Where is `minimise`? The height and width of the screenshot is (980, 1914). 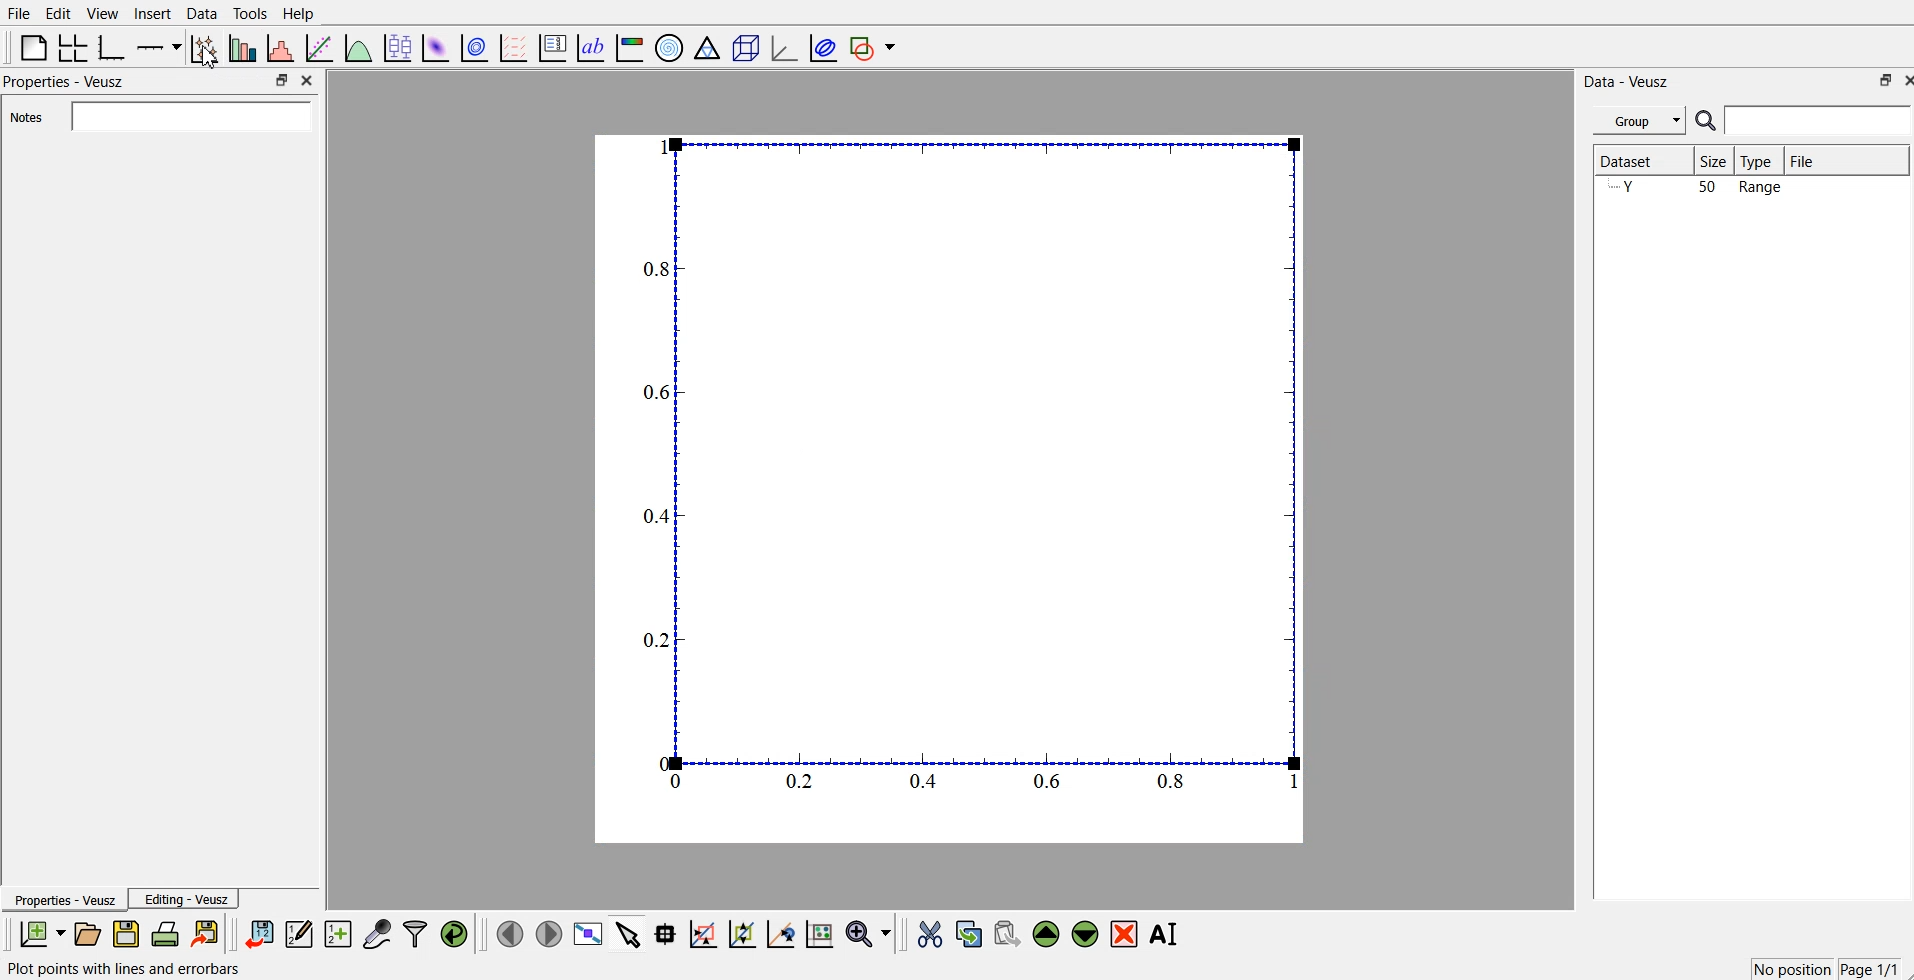
minimise is located at coordinates (1879, 80).